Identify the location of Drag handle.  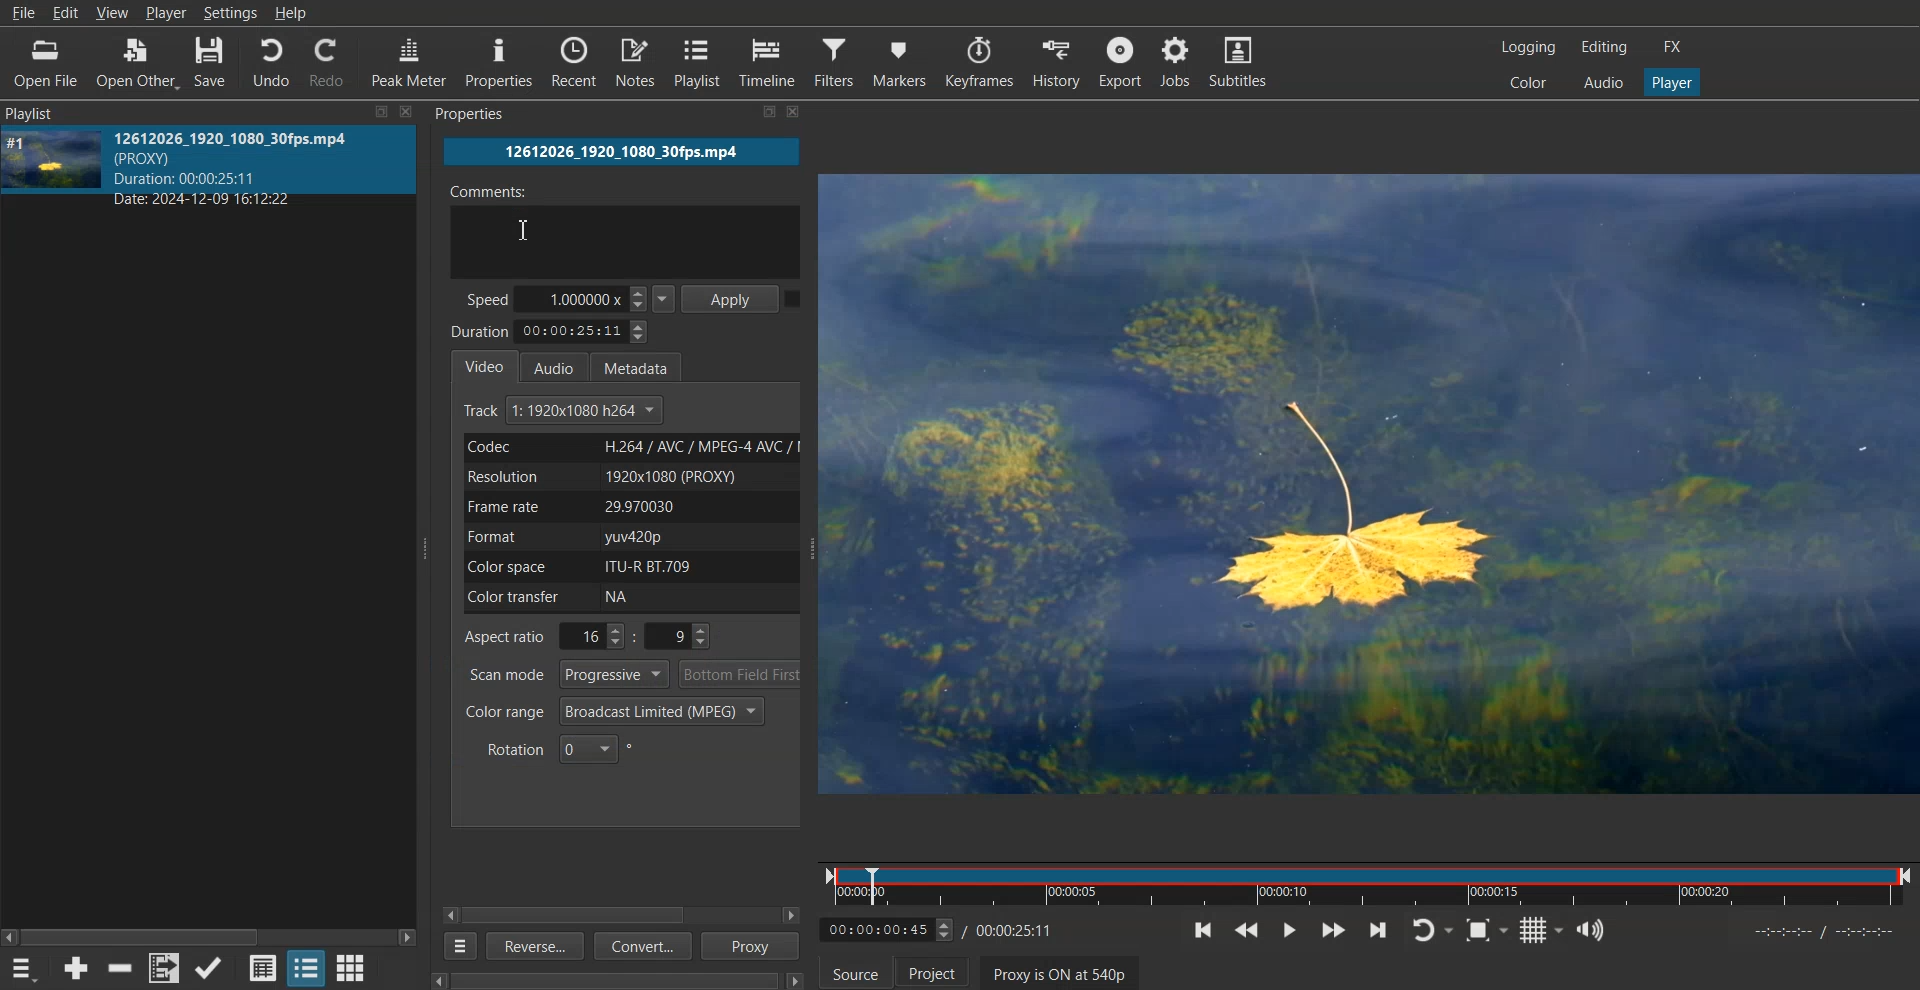
(816, 550).